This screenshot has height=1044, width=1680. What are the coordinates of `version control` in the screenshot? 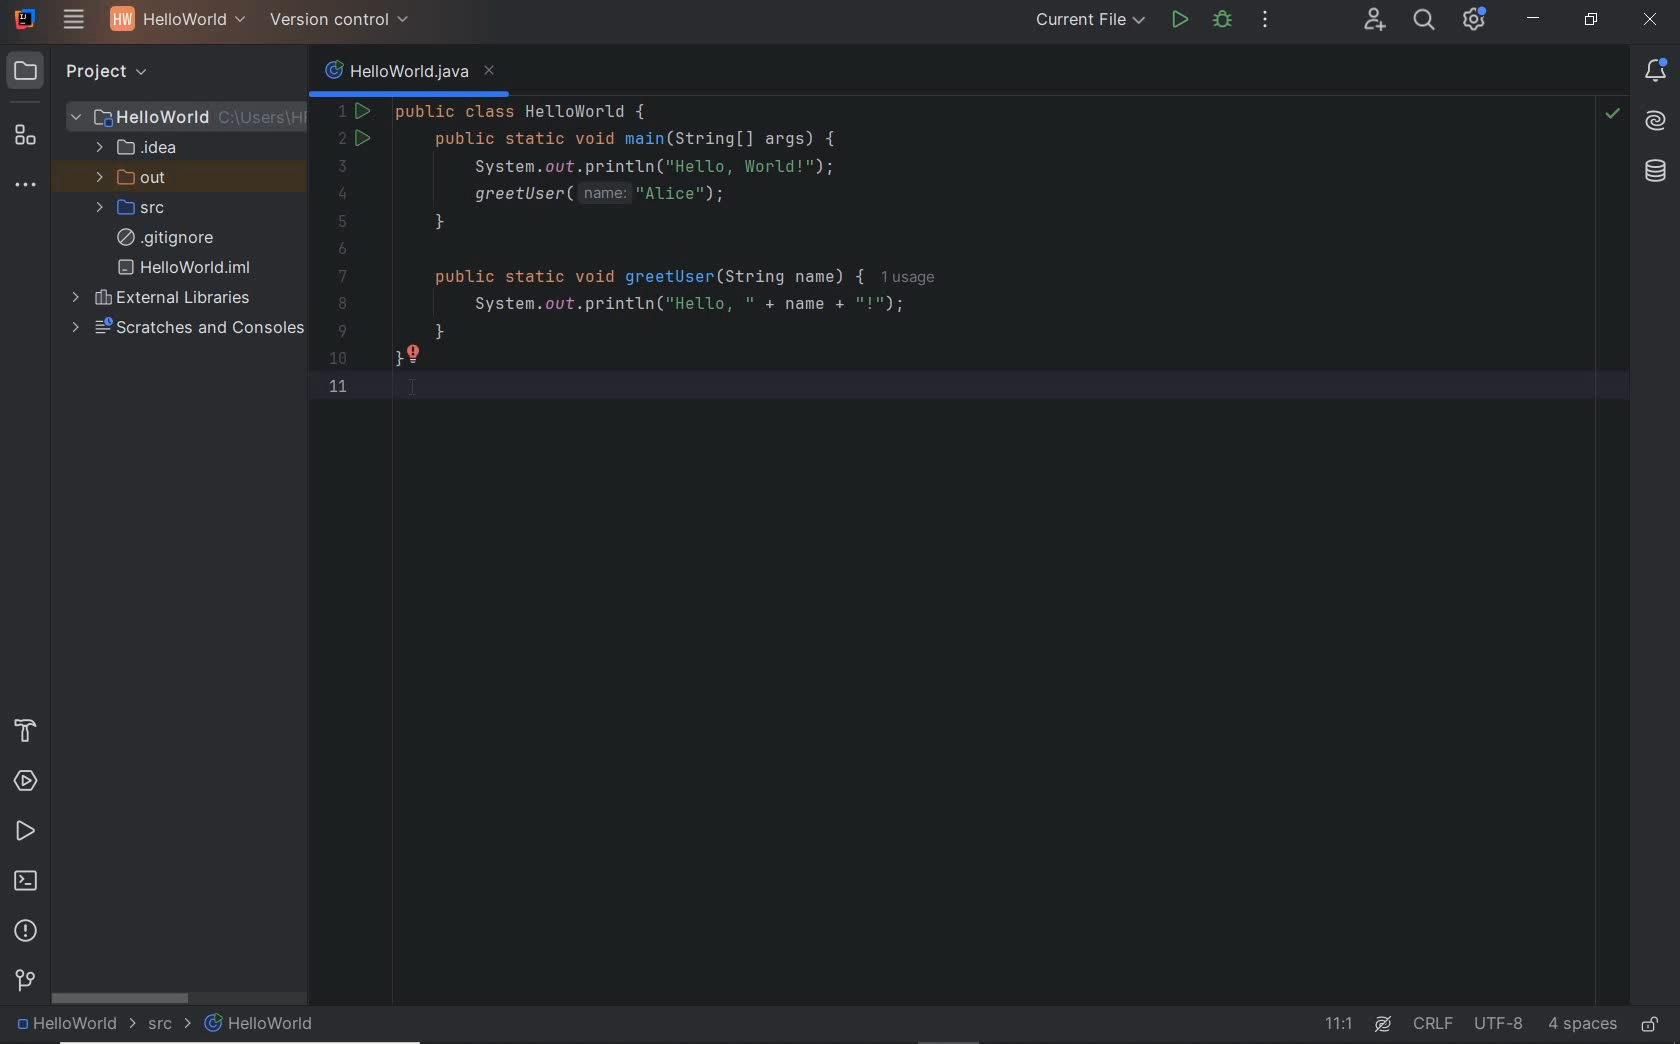 It's located at (25, 983).